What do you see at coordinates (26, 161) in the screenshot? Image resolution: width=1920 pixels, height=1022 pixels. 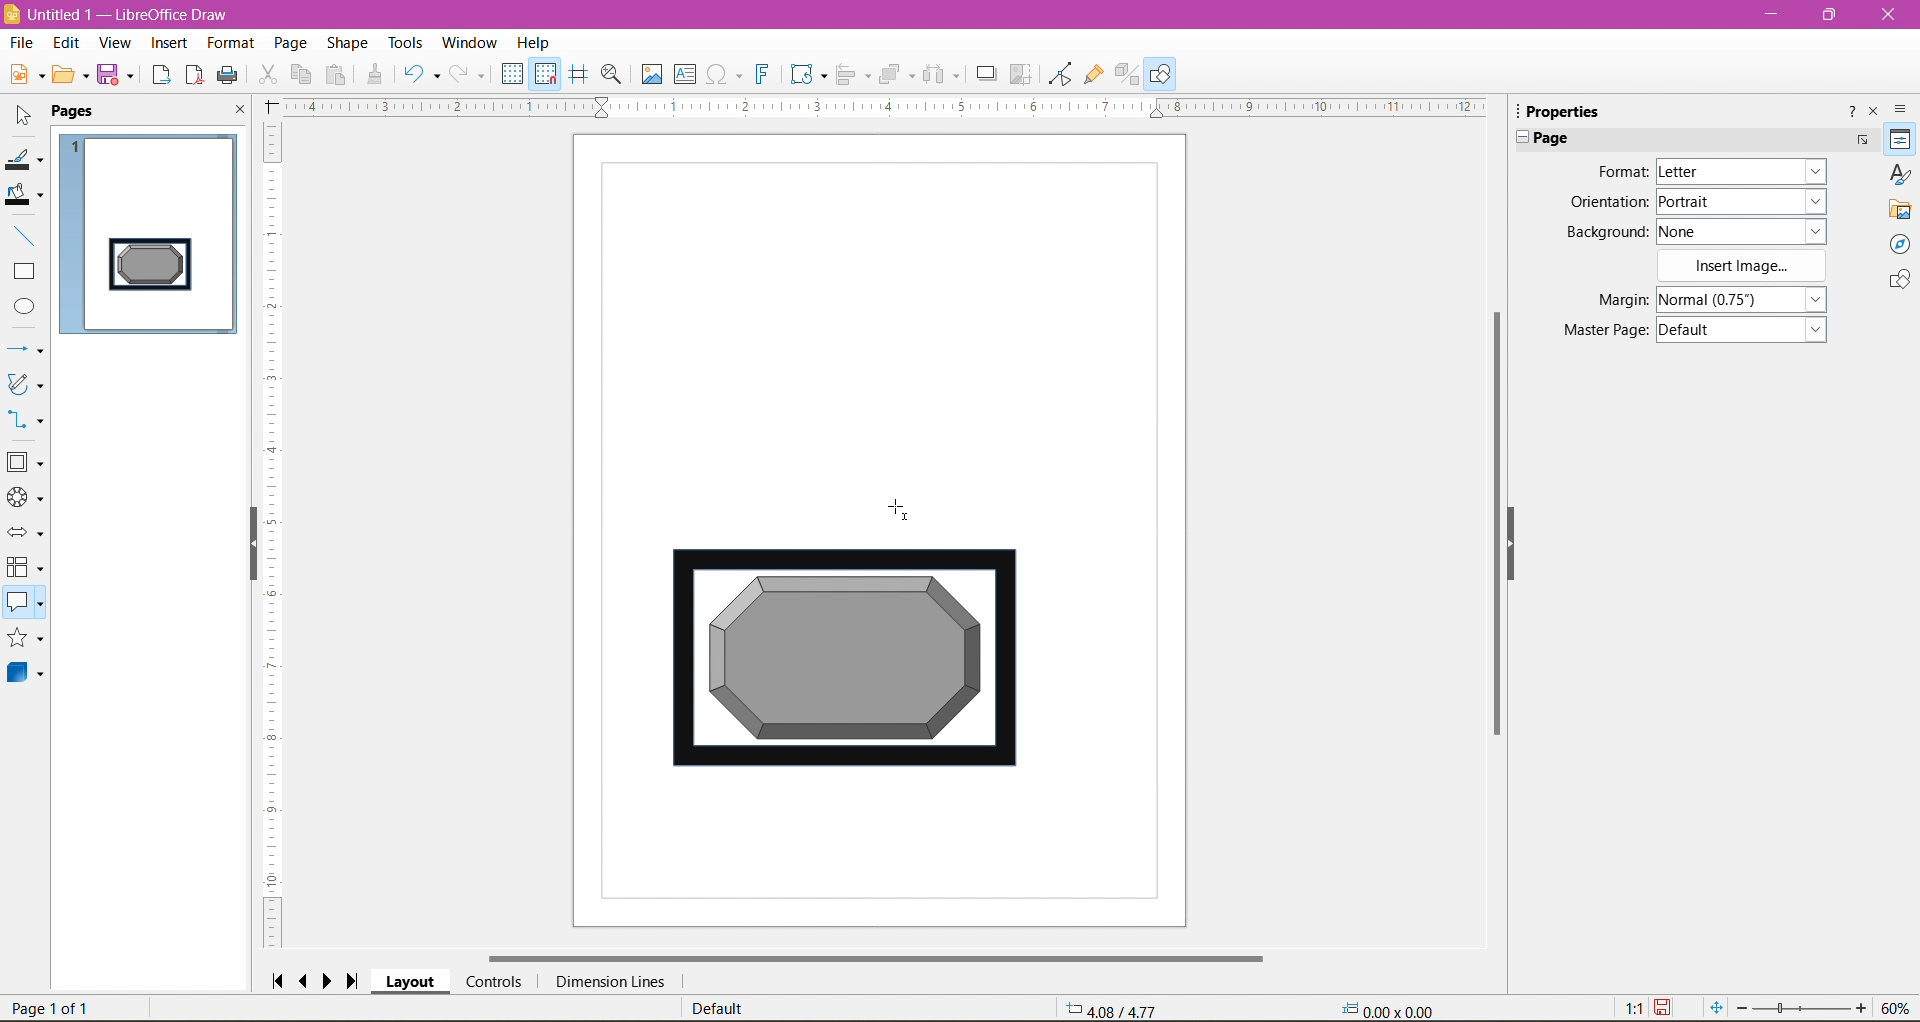 I see `Line Color` at bounding box center [26, 161].